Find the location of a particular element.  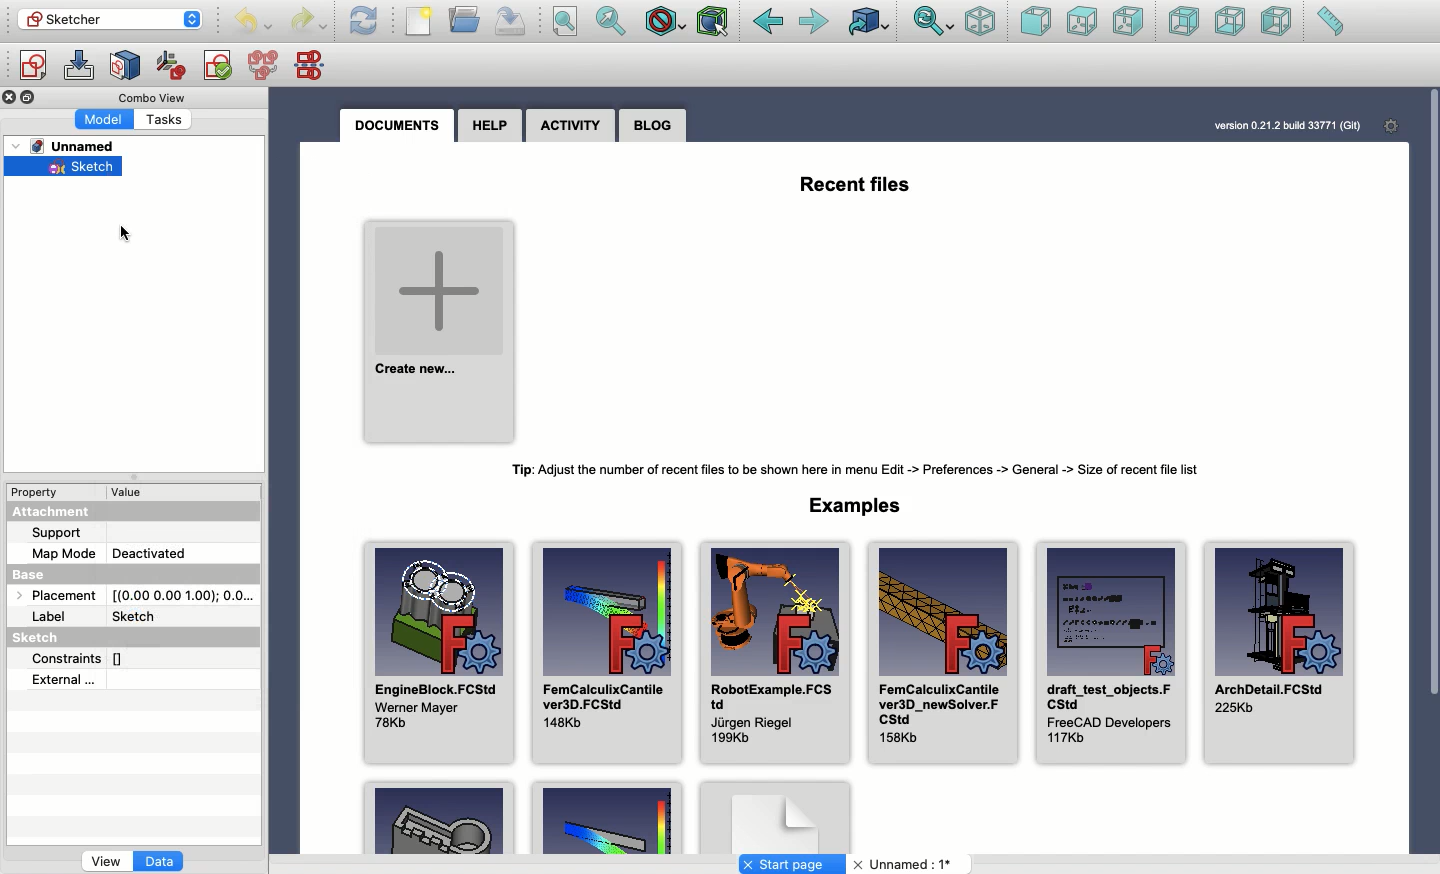

Sketch is located at coordinates (139, 614).